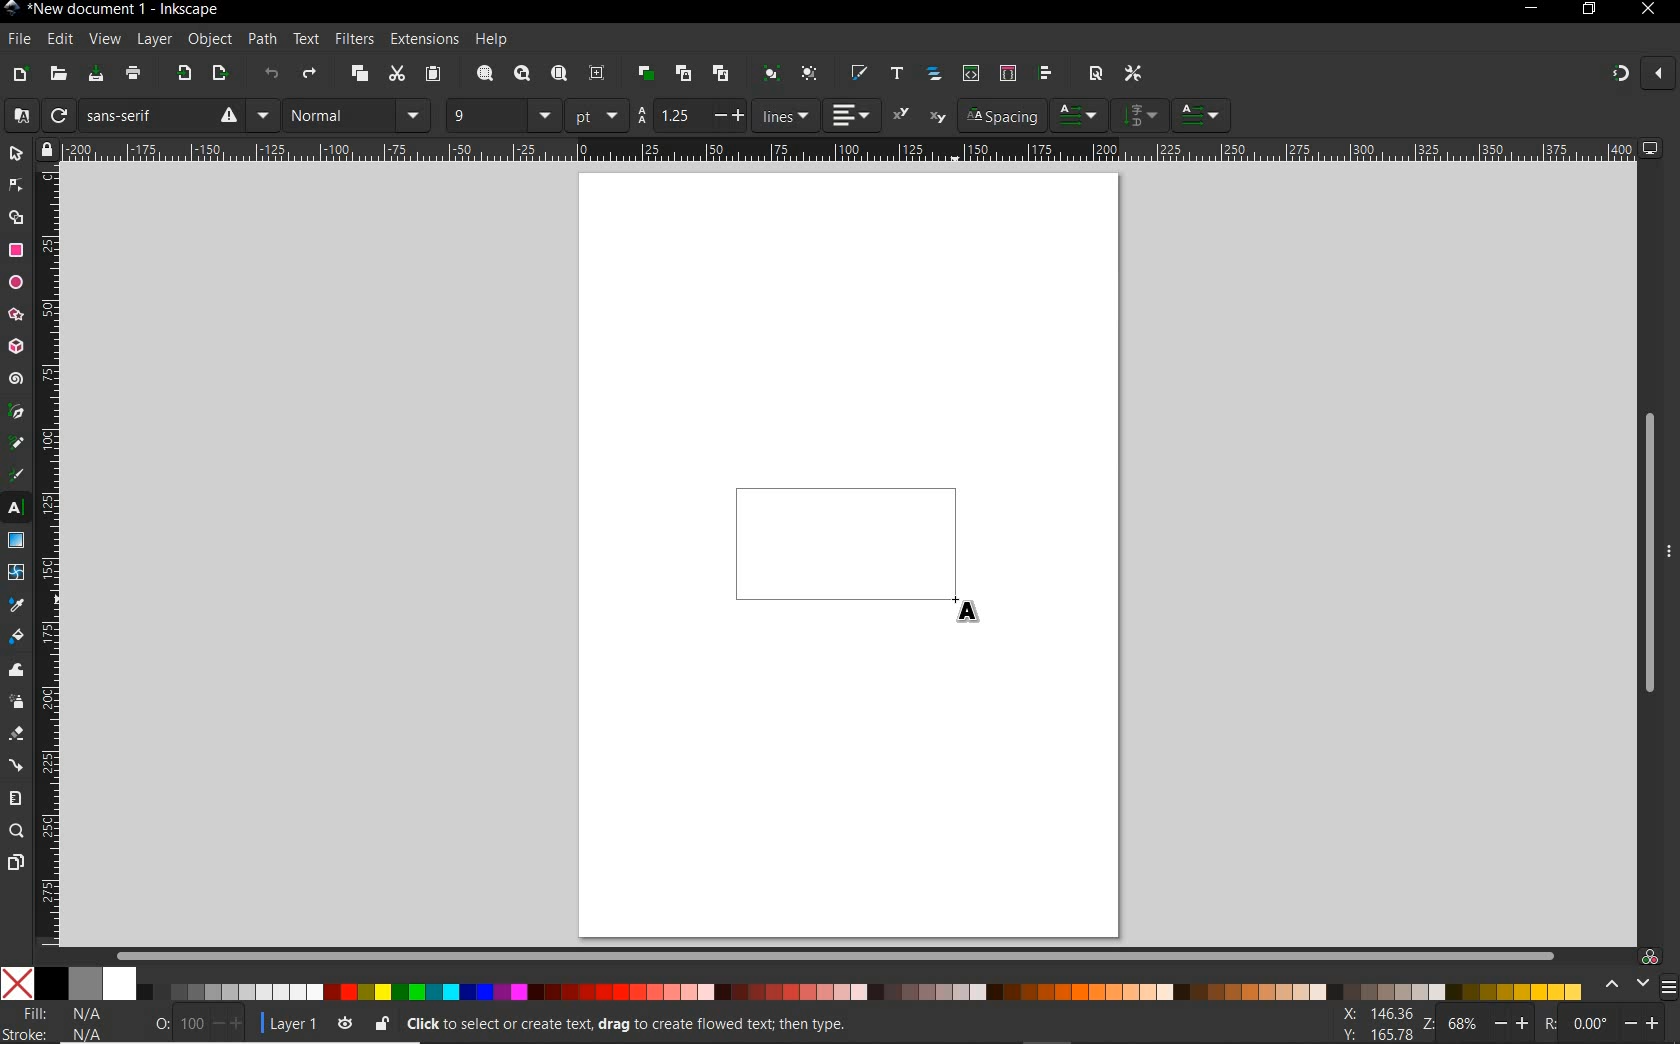 The width and height of the screenshot is (1680, 1044). What do you see at coordinates (17, 671) in the screenshot?
I see `tweak tool` at bounding box center [17, 671].